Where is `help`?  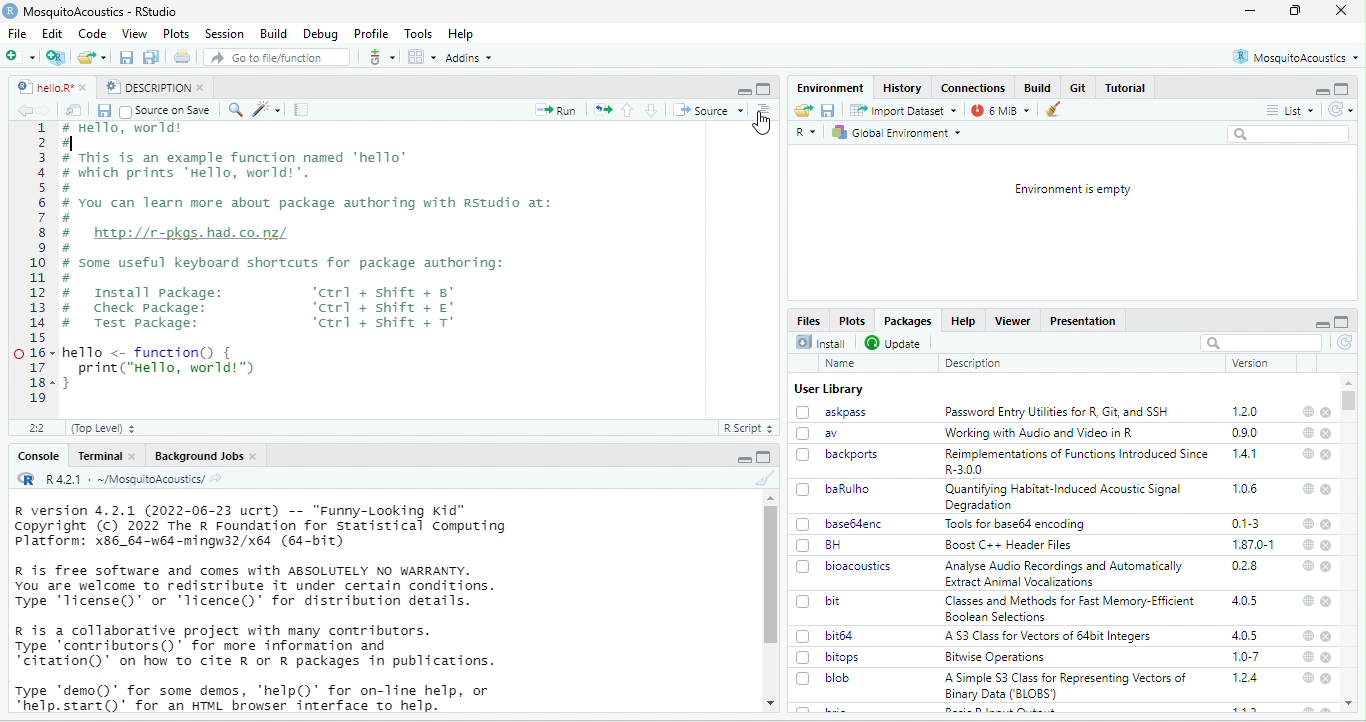
help is located at coordinates (1307, 657).